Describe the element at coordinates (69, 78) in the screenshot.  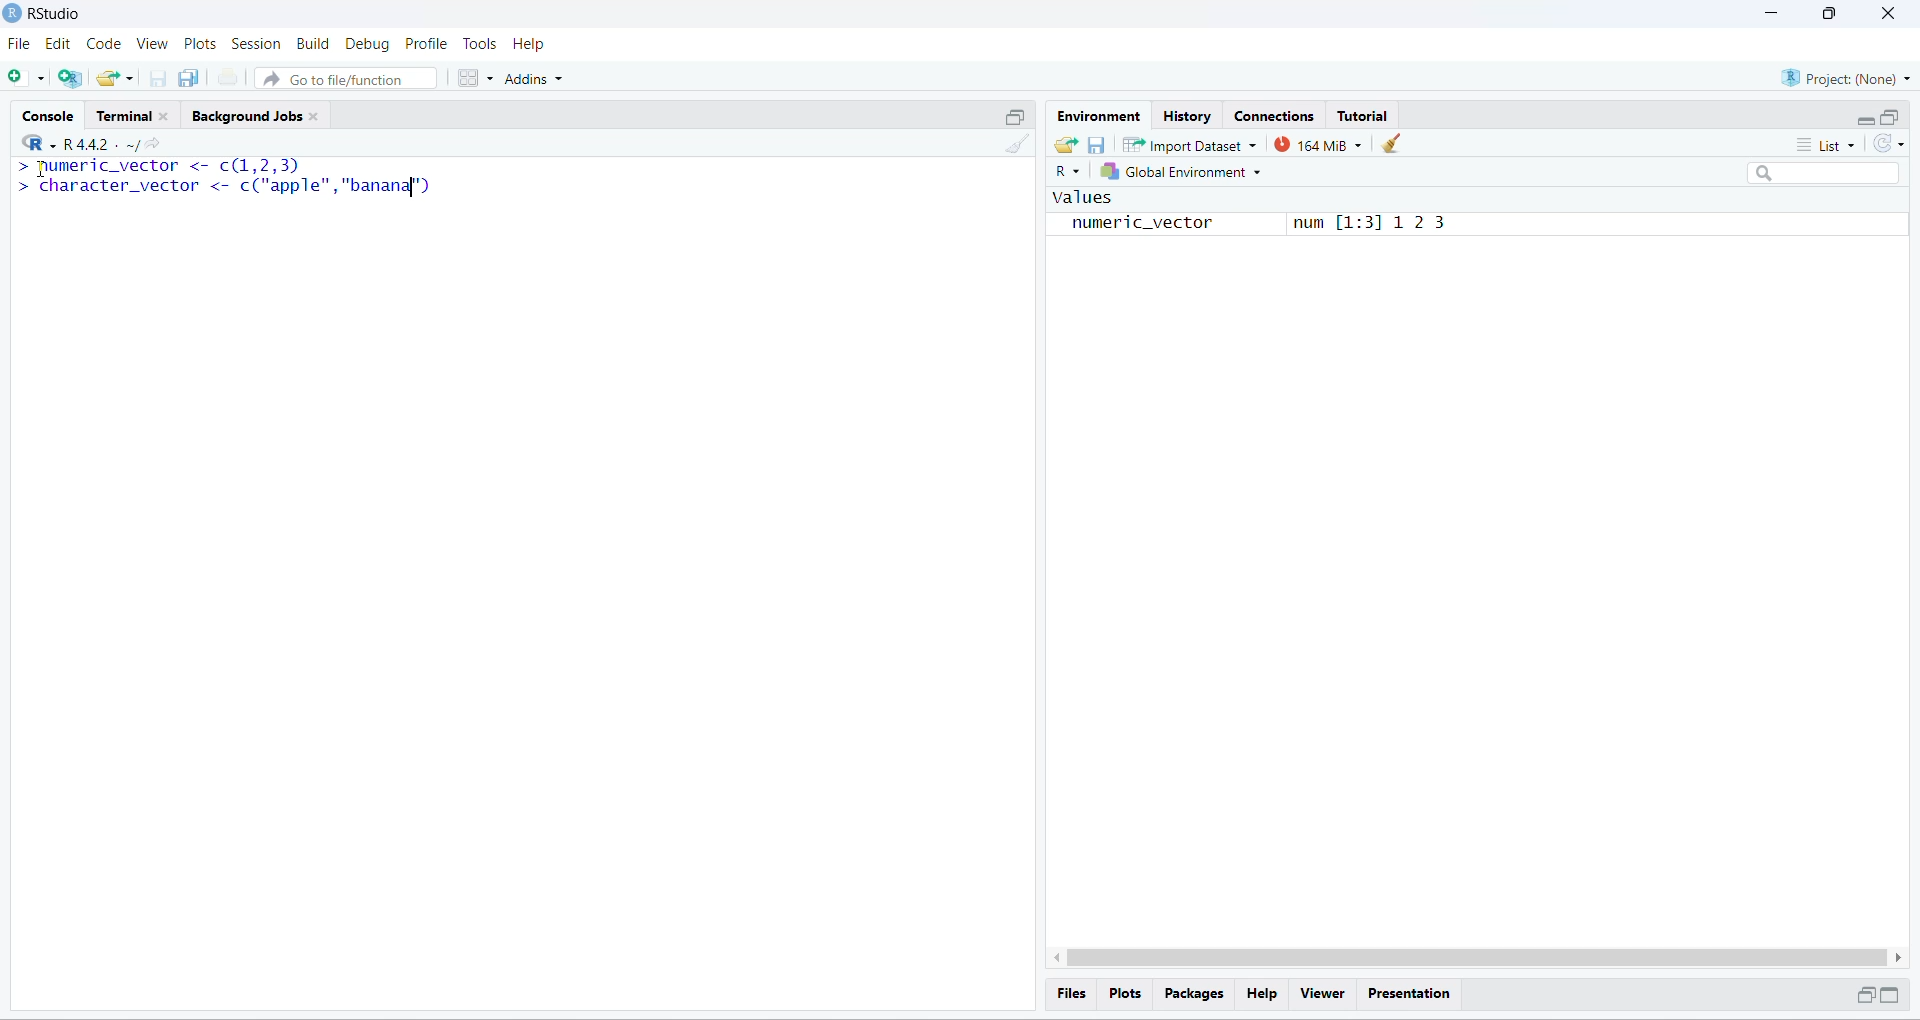
I see `create a project` at that location.